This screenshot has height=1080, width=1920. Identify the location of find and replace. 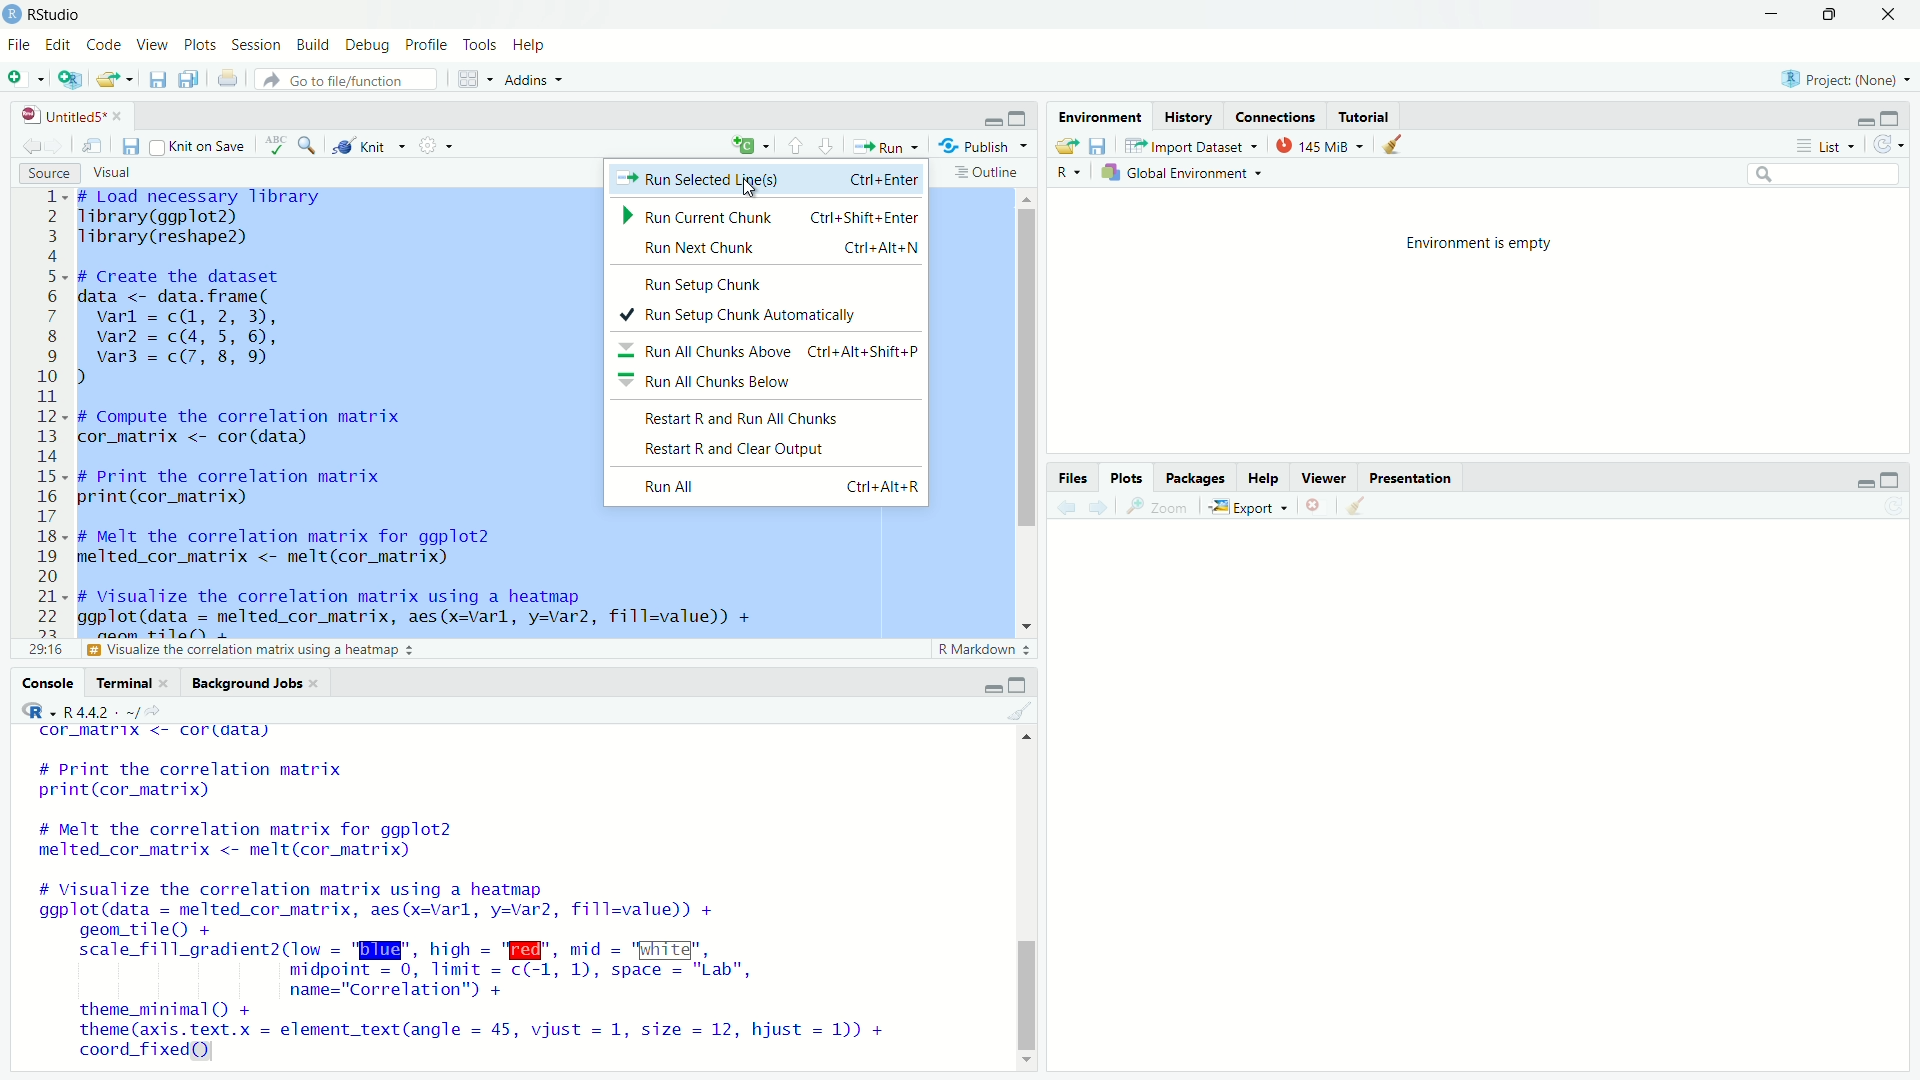
(307, 145).